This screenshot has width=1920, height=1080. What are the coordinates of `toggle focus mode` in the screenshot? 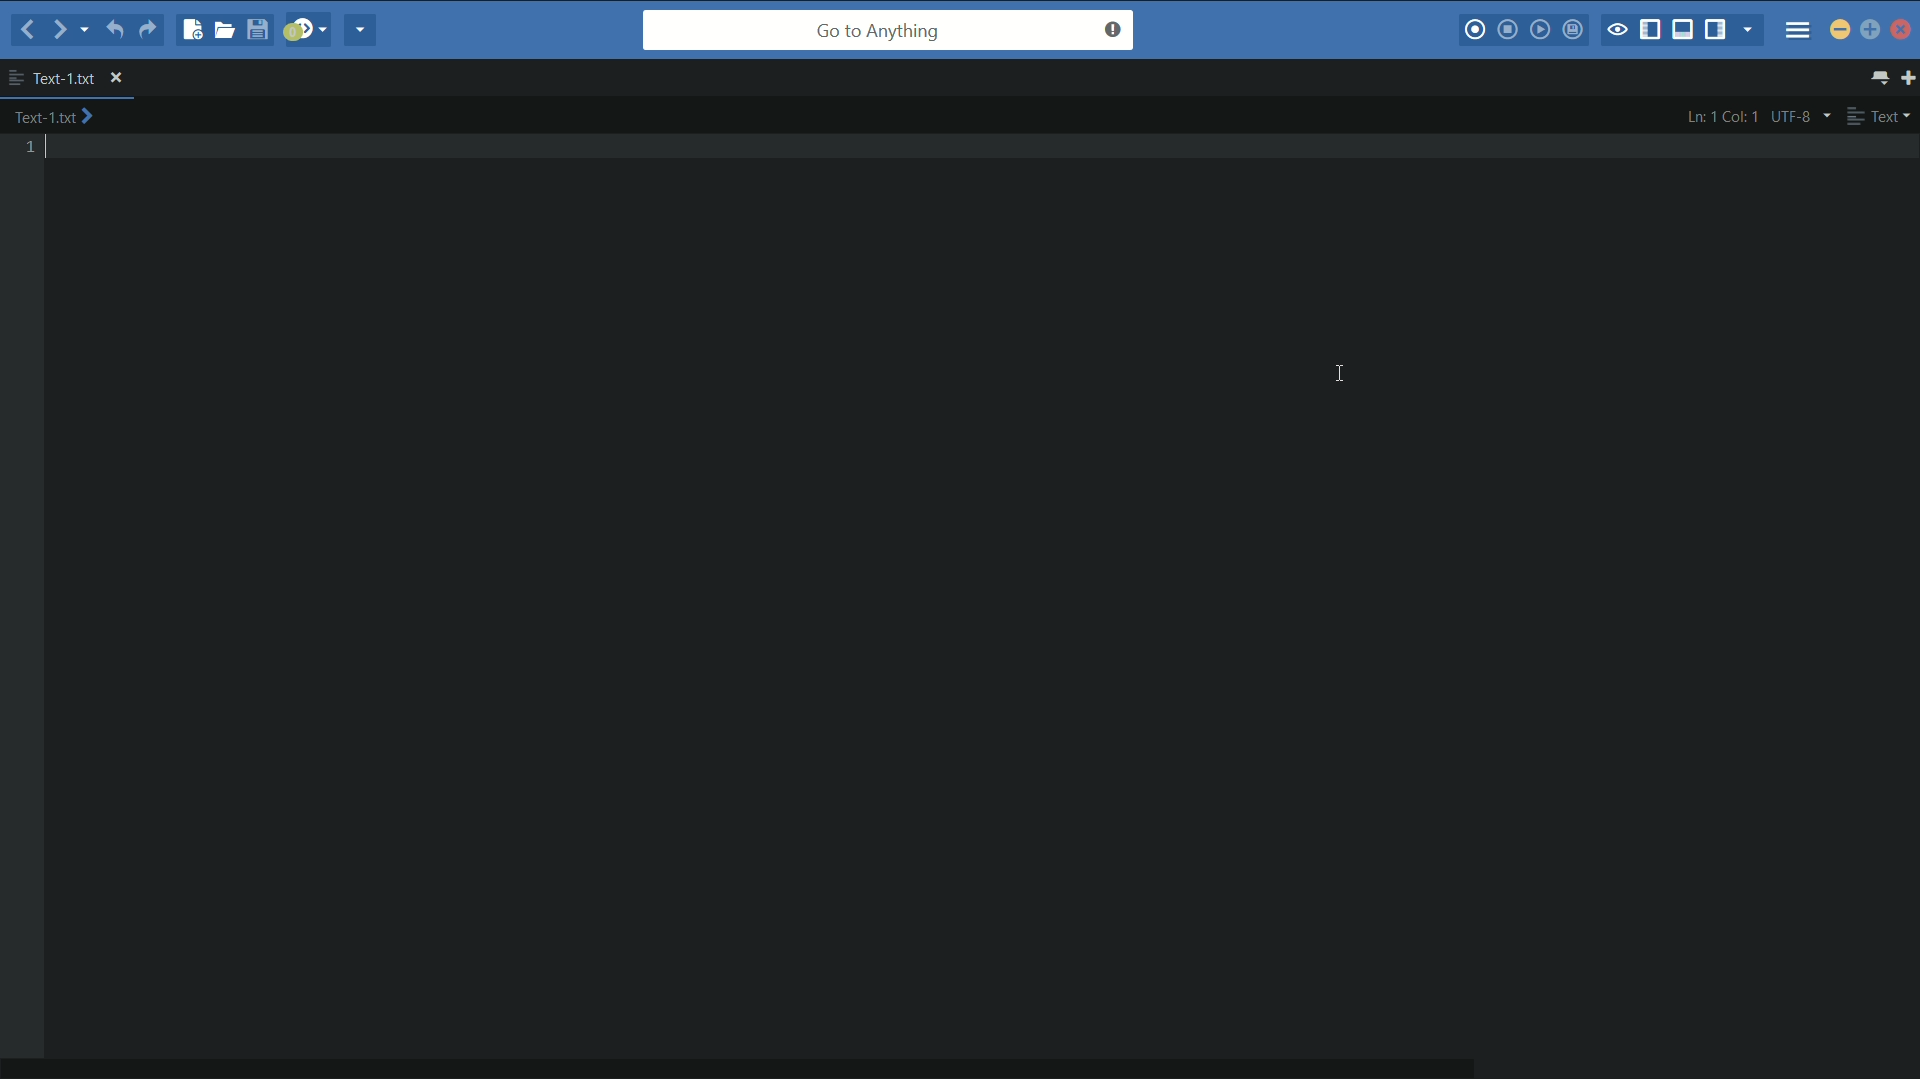 It's located at (1617, 30).